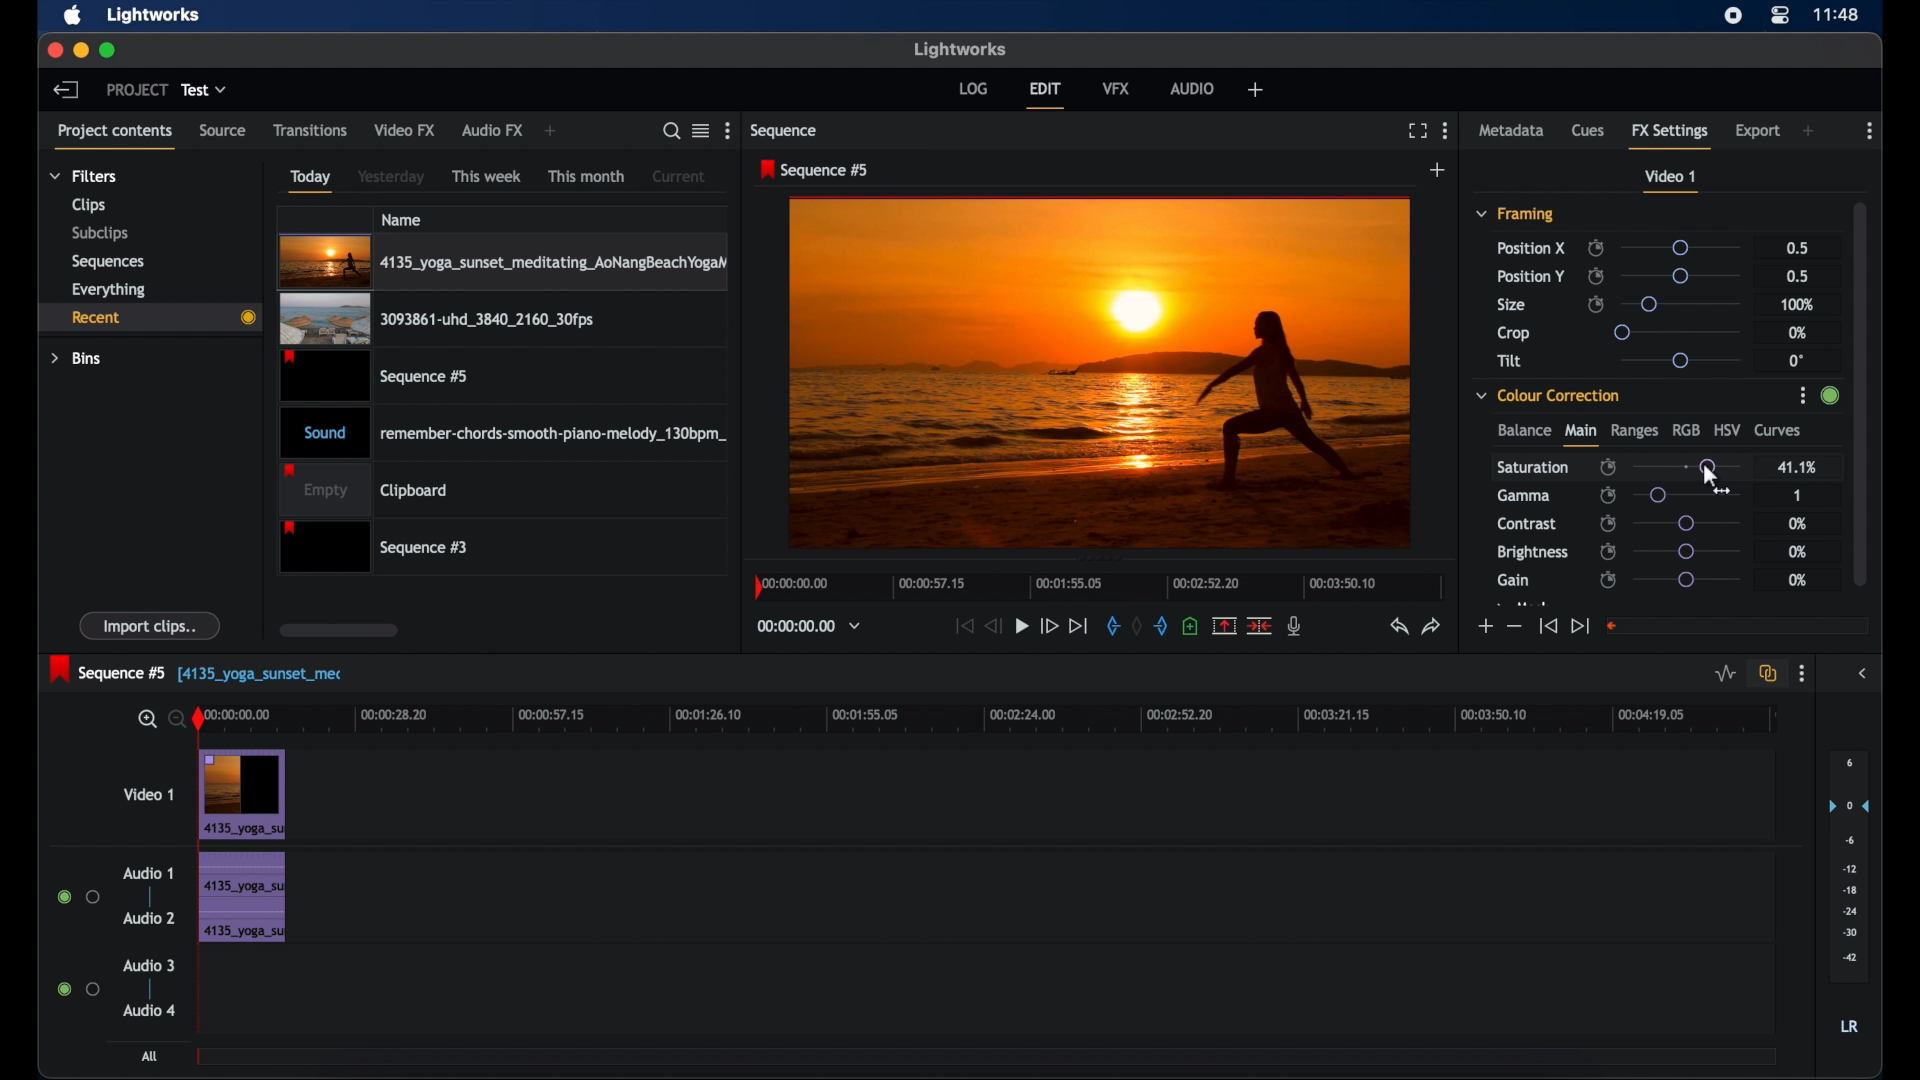 This screenshot has height=1080, width=1920. Describe the element at coordinates (1810, 131) in the screenshot. I see `add` at that location.